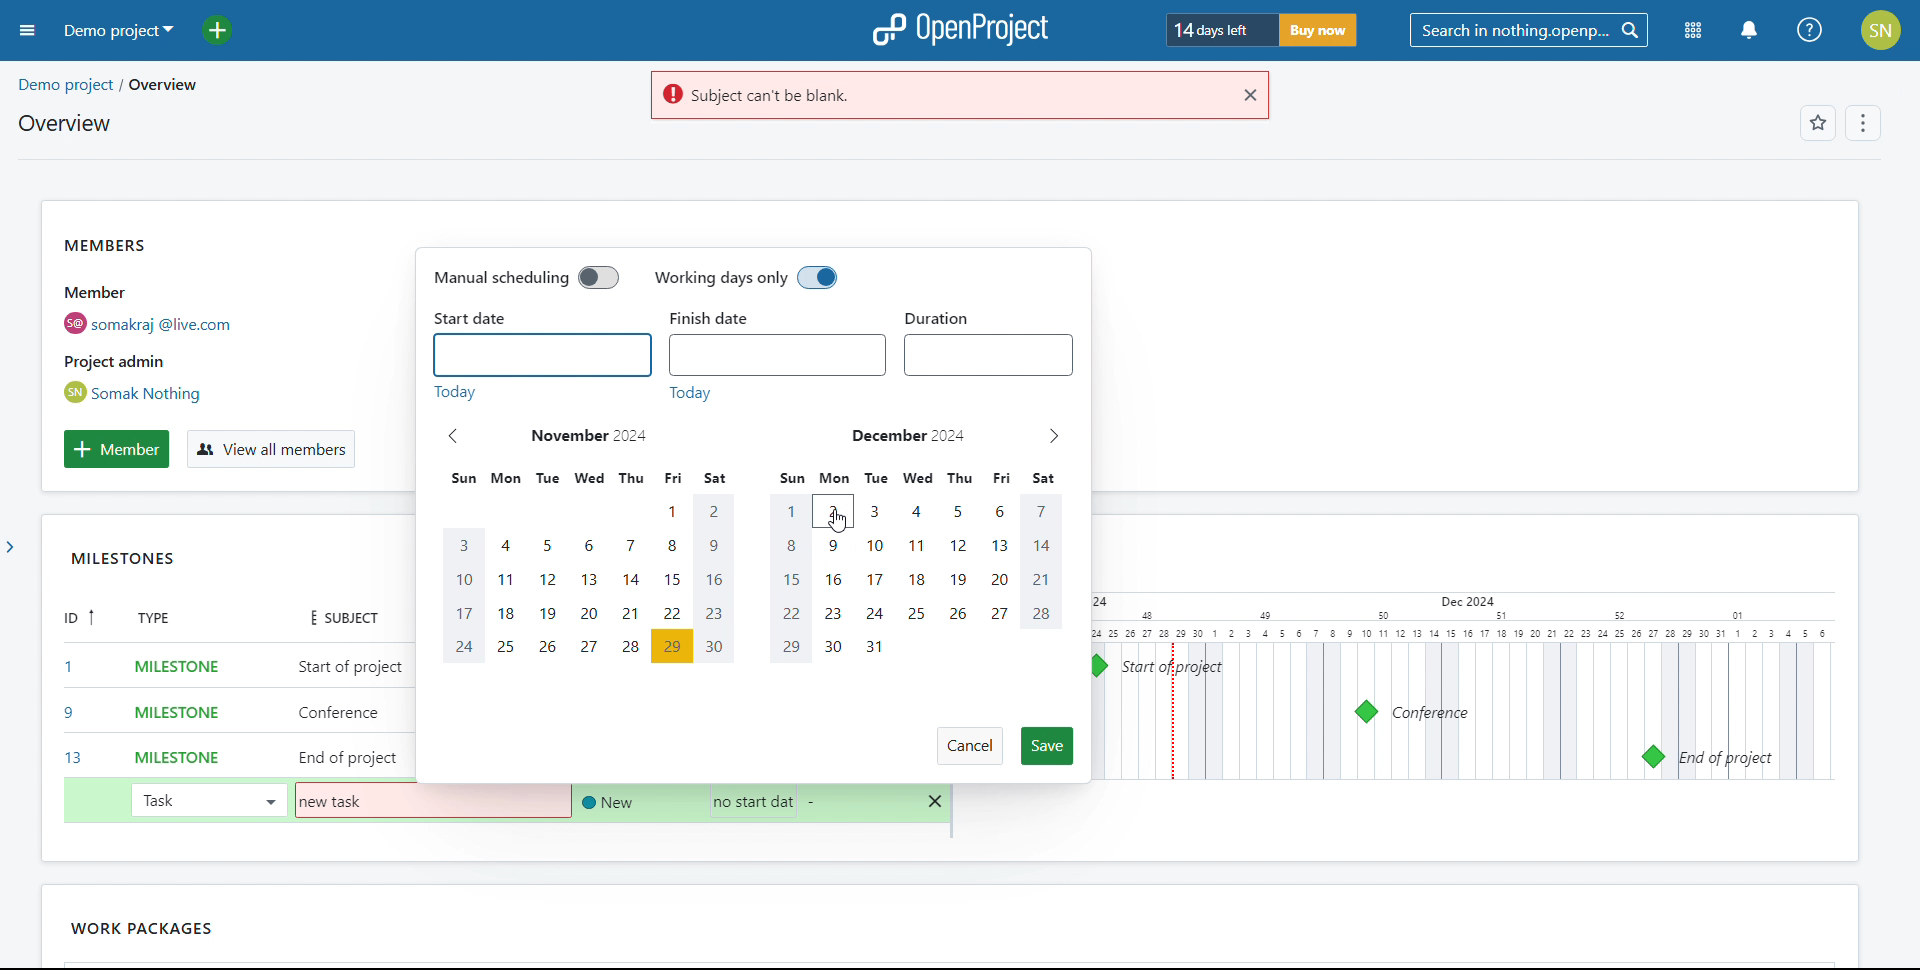 This screenshot has width=1920, height=970. What do you see at coordinates (1905, 264) in the screenshot?
I see `scroll bar` at bounding box center [1905, 264].